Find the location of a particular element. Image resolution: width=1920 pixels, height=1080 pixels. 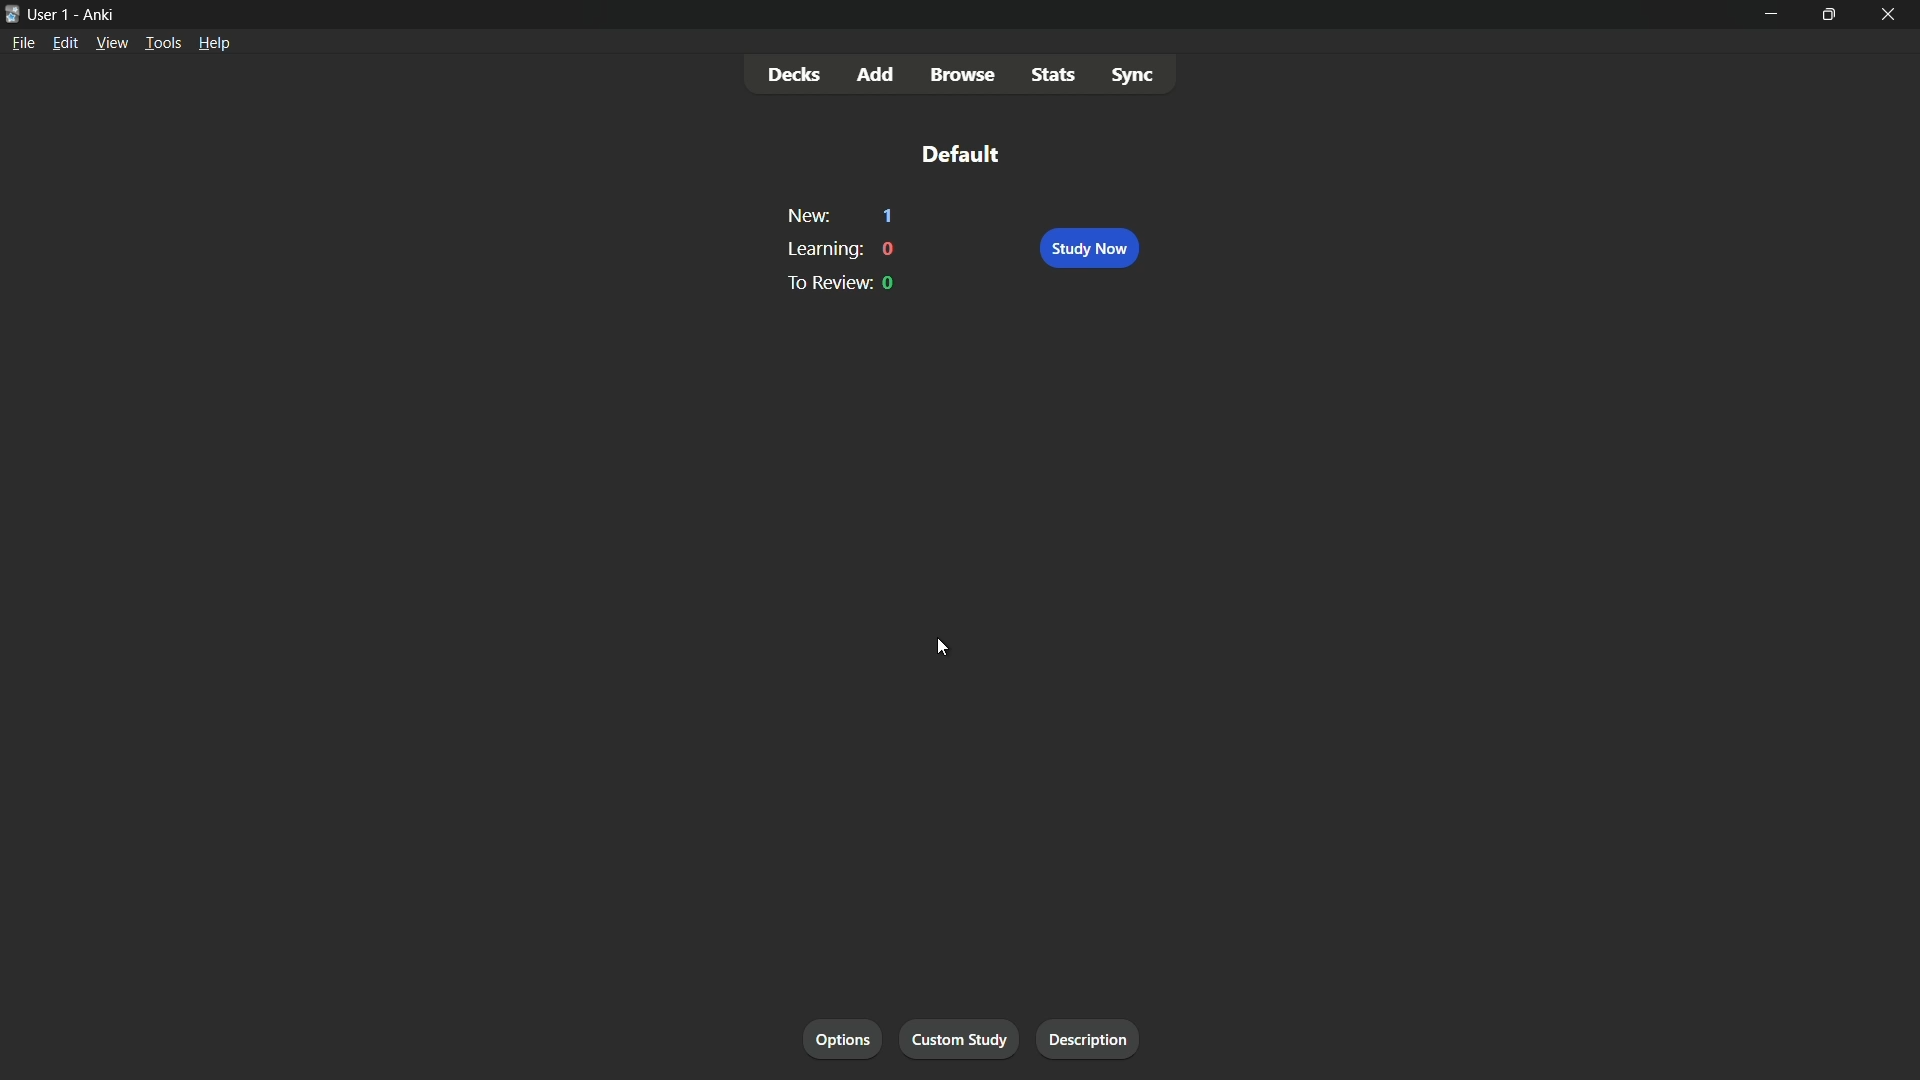

user-1 is located at coordinates (49, 12).